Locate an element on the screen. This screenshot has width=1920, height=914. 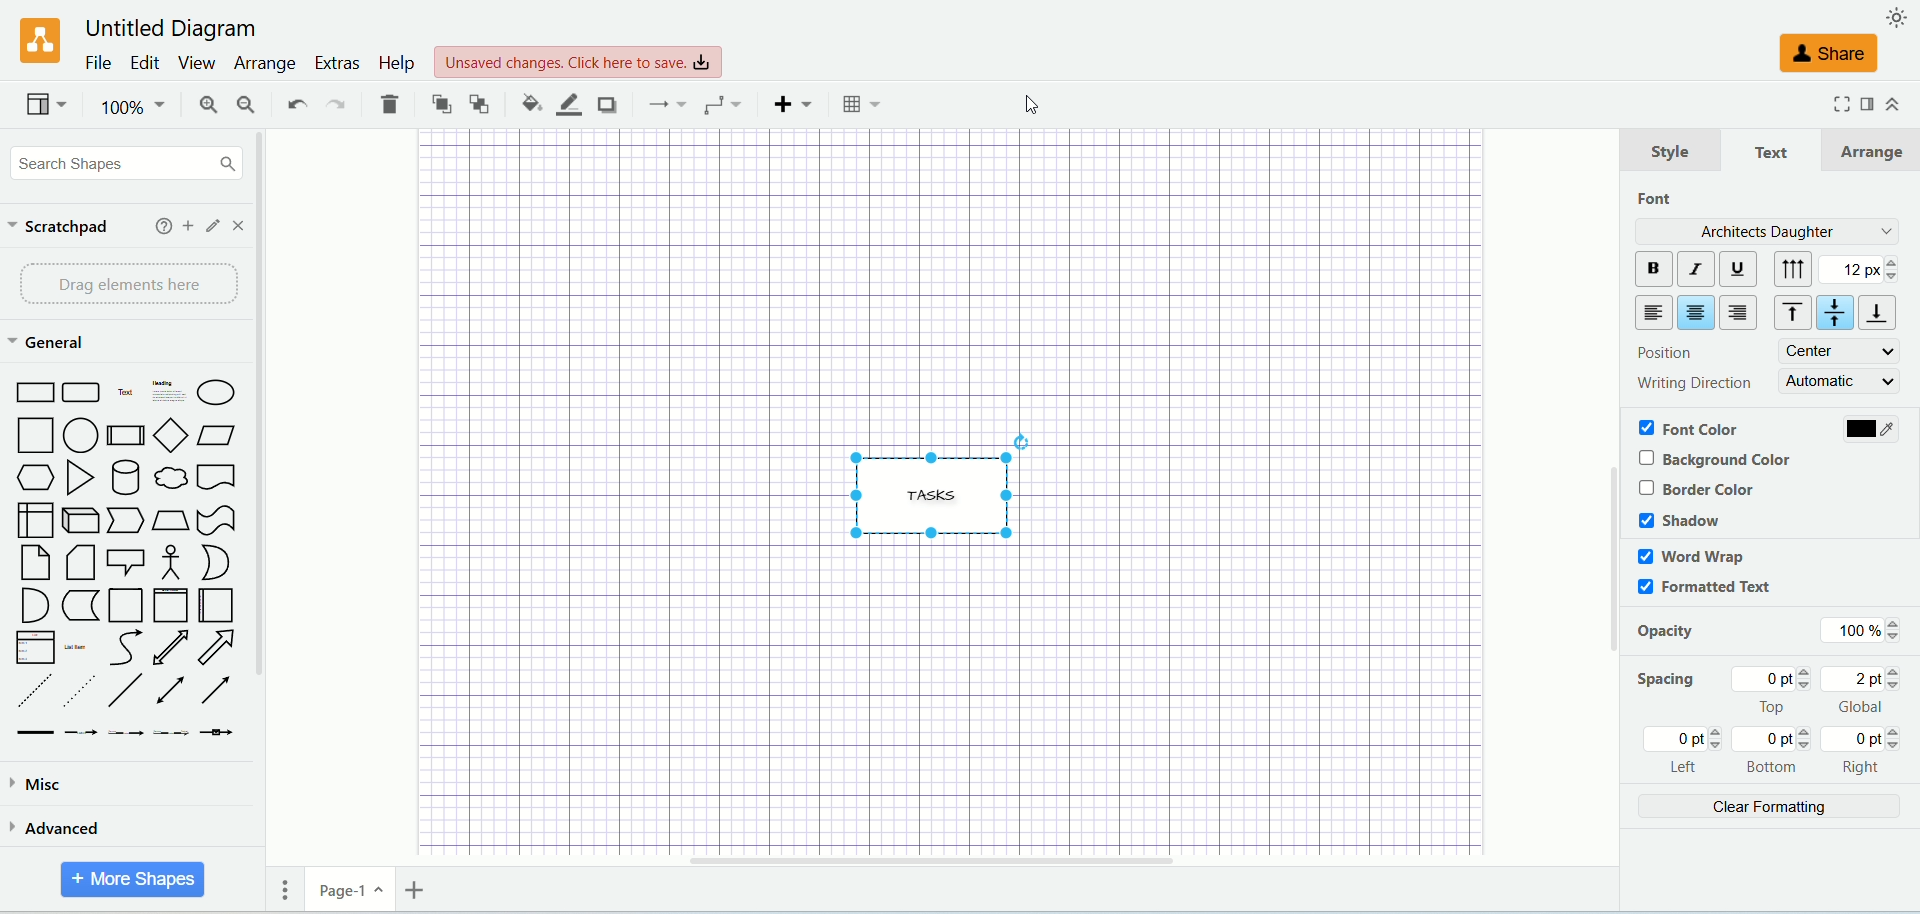
Or is located at coordinates (213, 562).